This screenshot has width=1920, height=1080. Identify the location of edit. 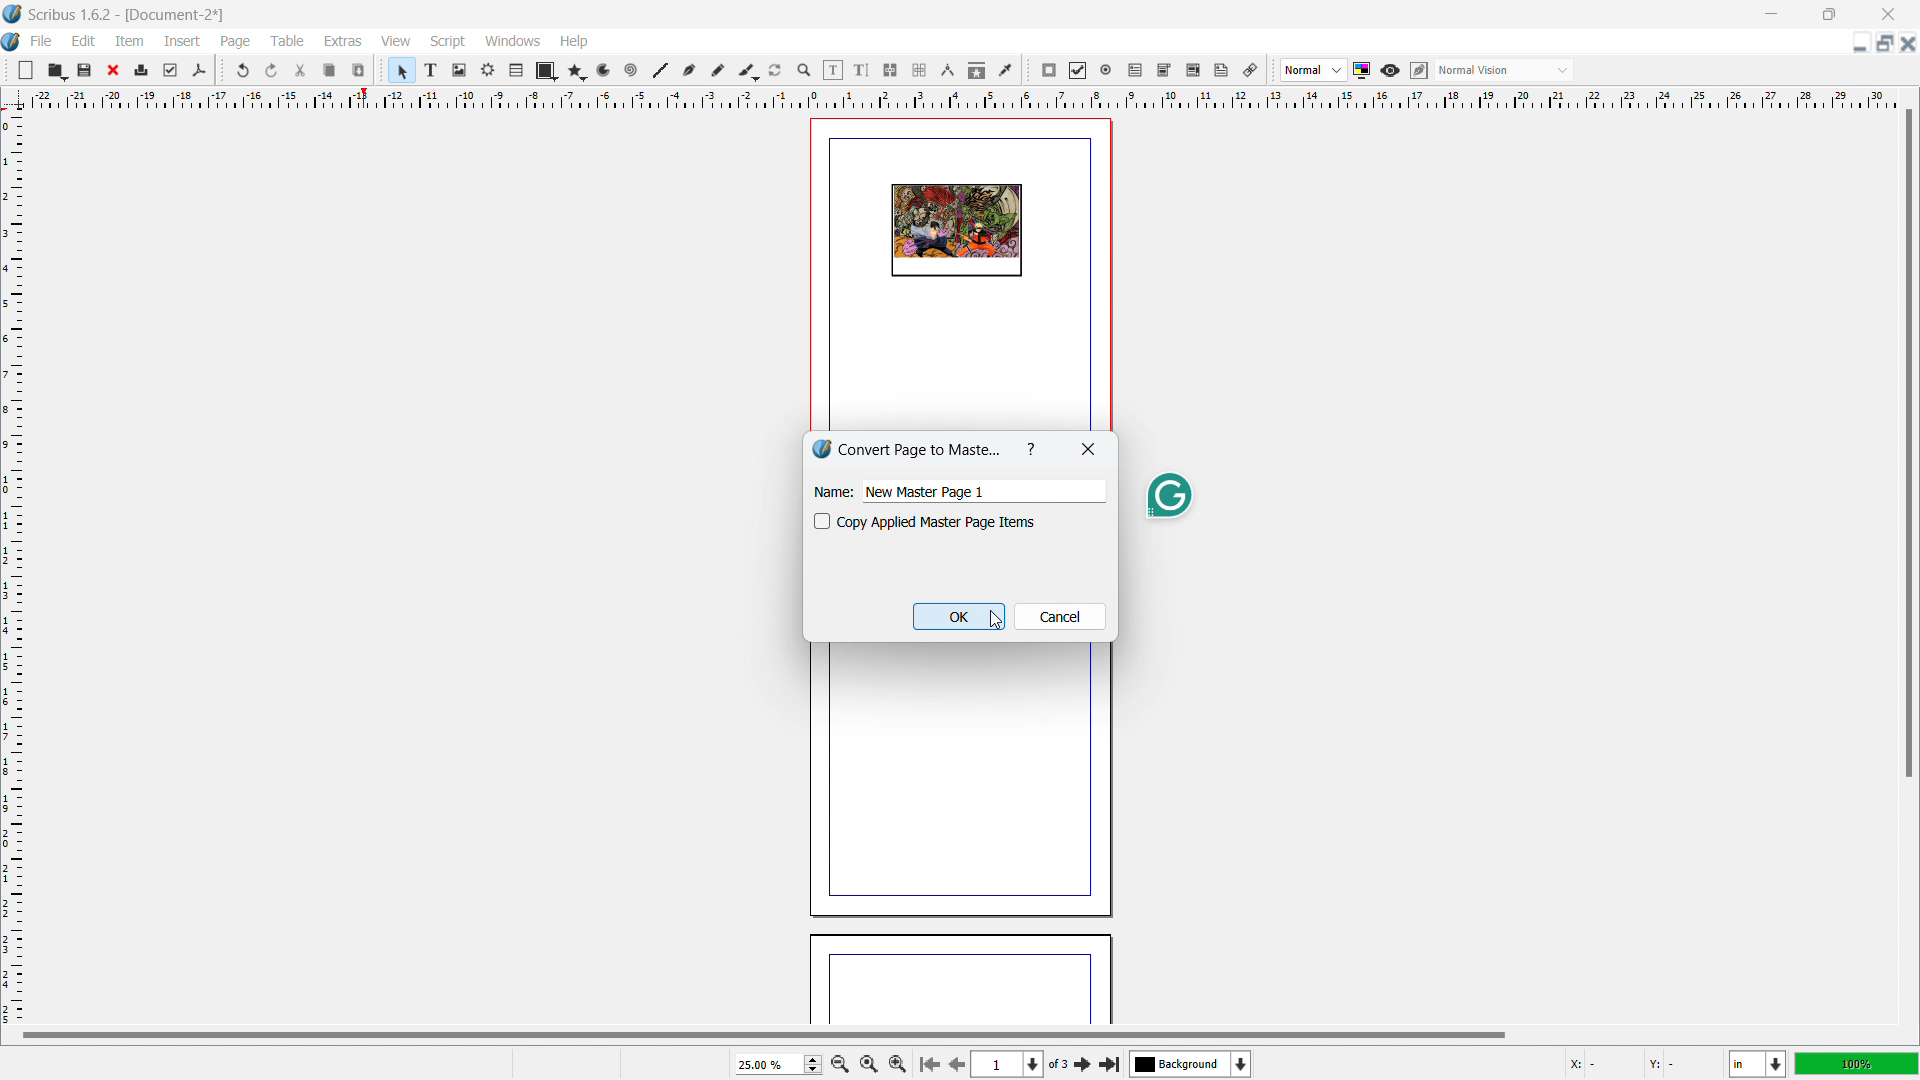
(84, 41).